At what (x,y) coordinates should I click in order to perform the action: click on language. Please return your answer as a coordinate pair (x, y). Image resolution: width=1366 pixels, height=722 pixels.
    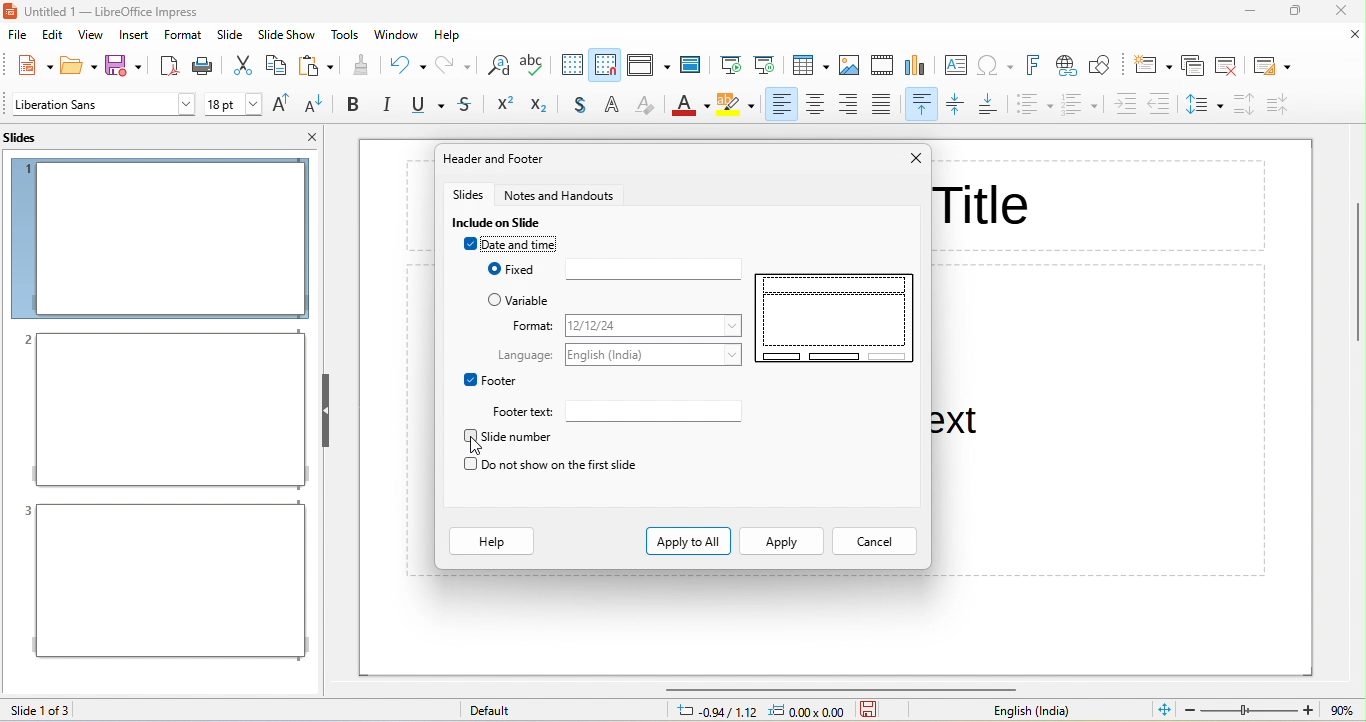
    Looking at the image, I should click on (658, 353).